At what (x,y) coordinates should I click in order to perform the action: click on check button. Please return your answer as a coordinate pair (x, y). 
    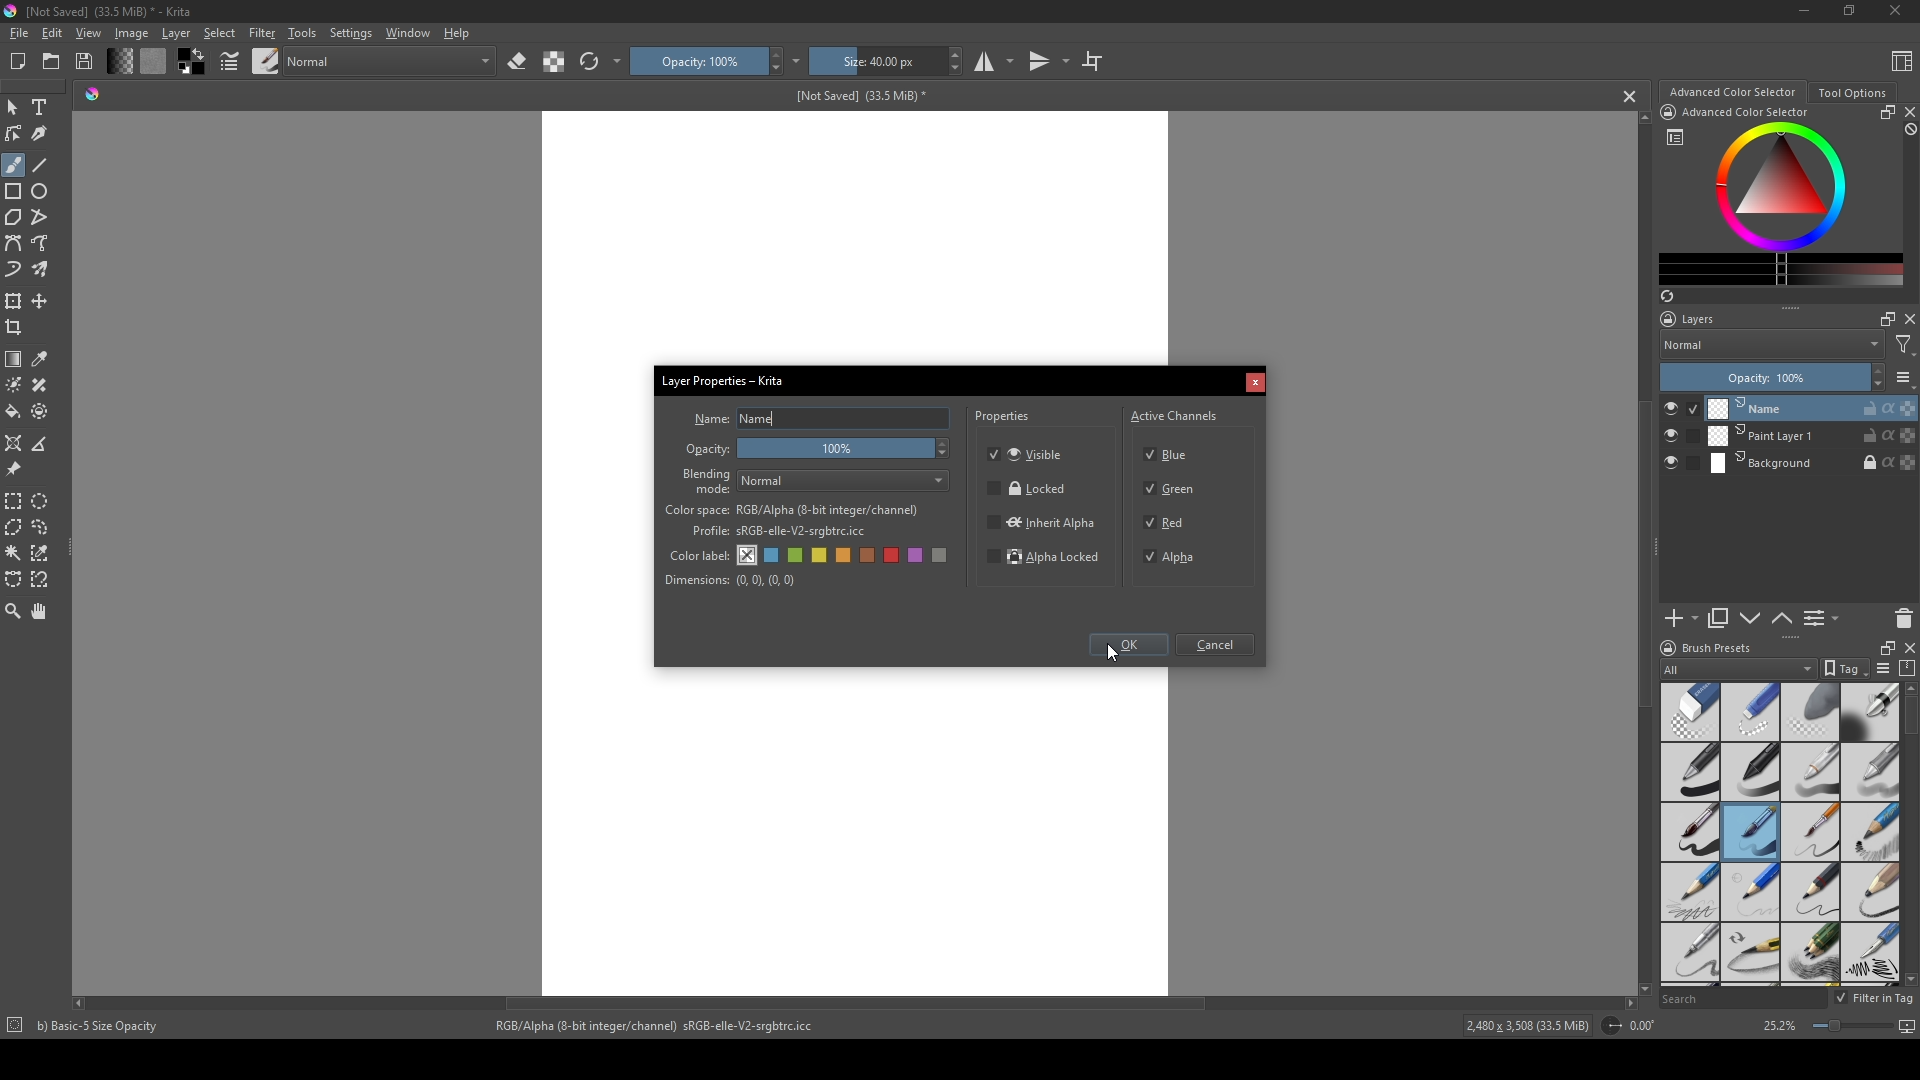
    Looking at the image, I should click on (1681, 436).